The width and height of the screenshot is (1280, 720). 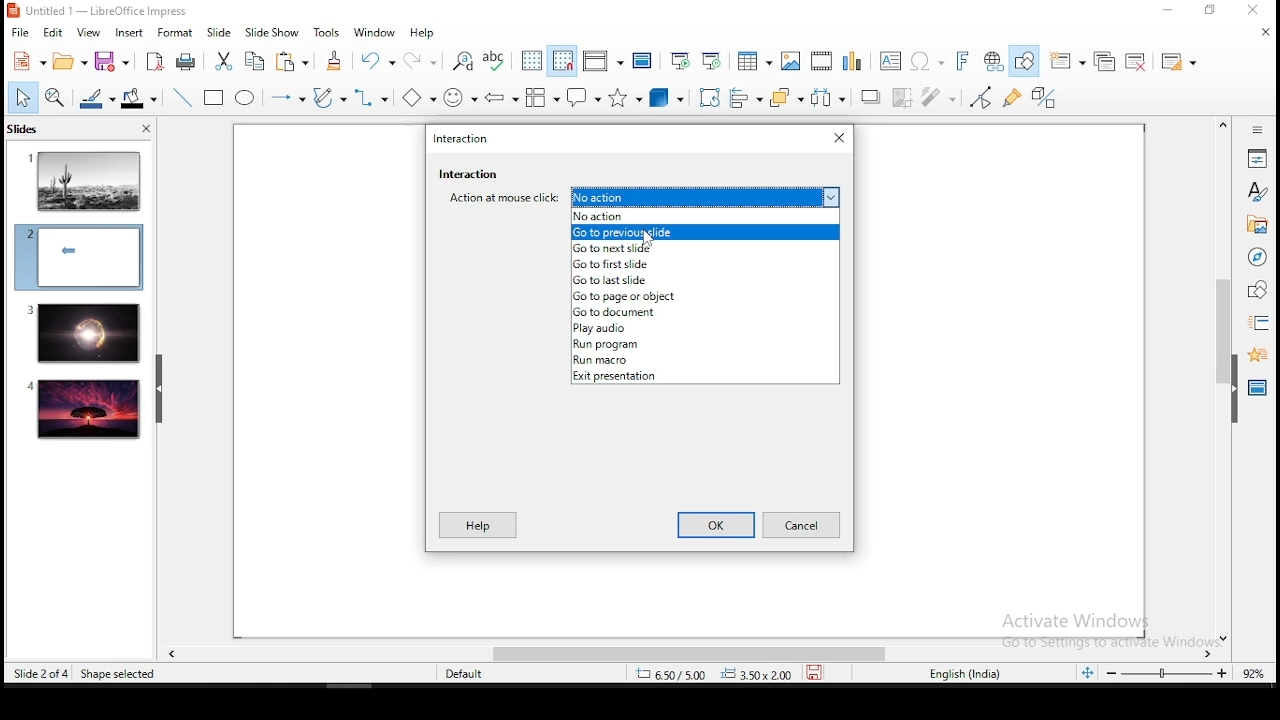 I want to click on slide, so click(x=85, y=410).